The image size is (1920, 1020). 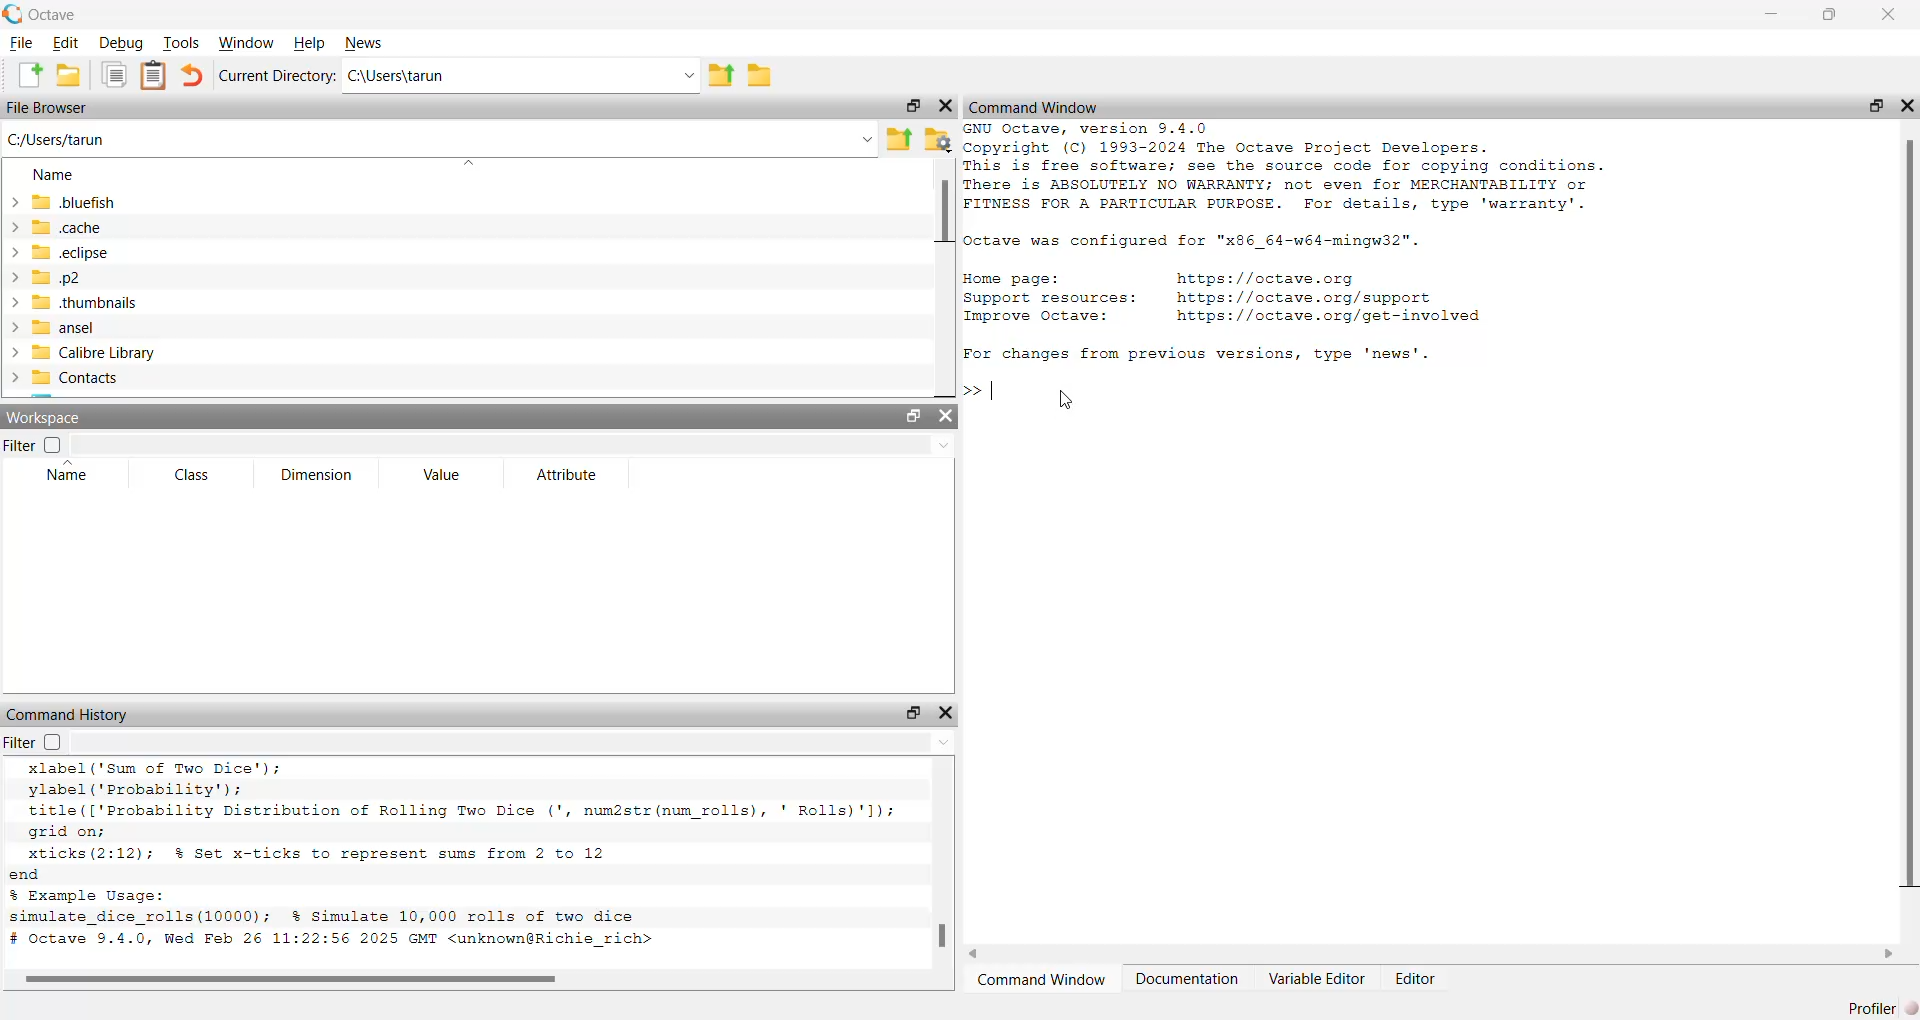 What do you see at coordinates (977, 952) in the screenshot?
I see `Back` at bounding box center [977, 952].